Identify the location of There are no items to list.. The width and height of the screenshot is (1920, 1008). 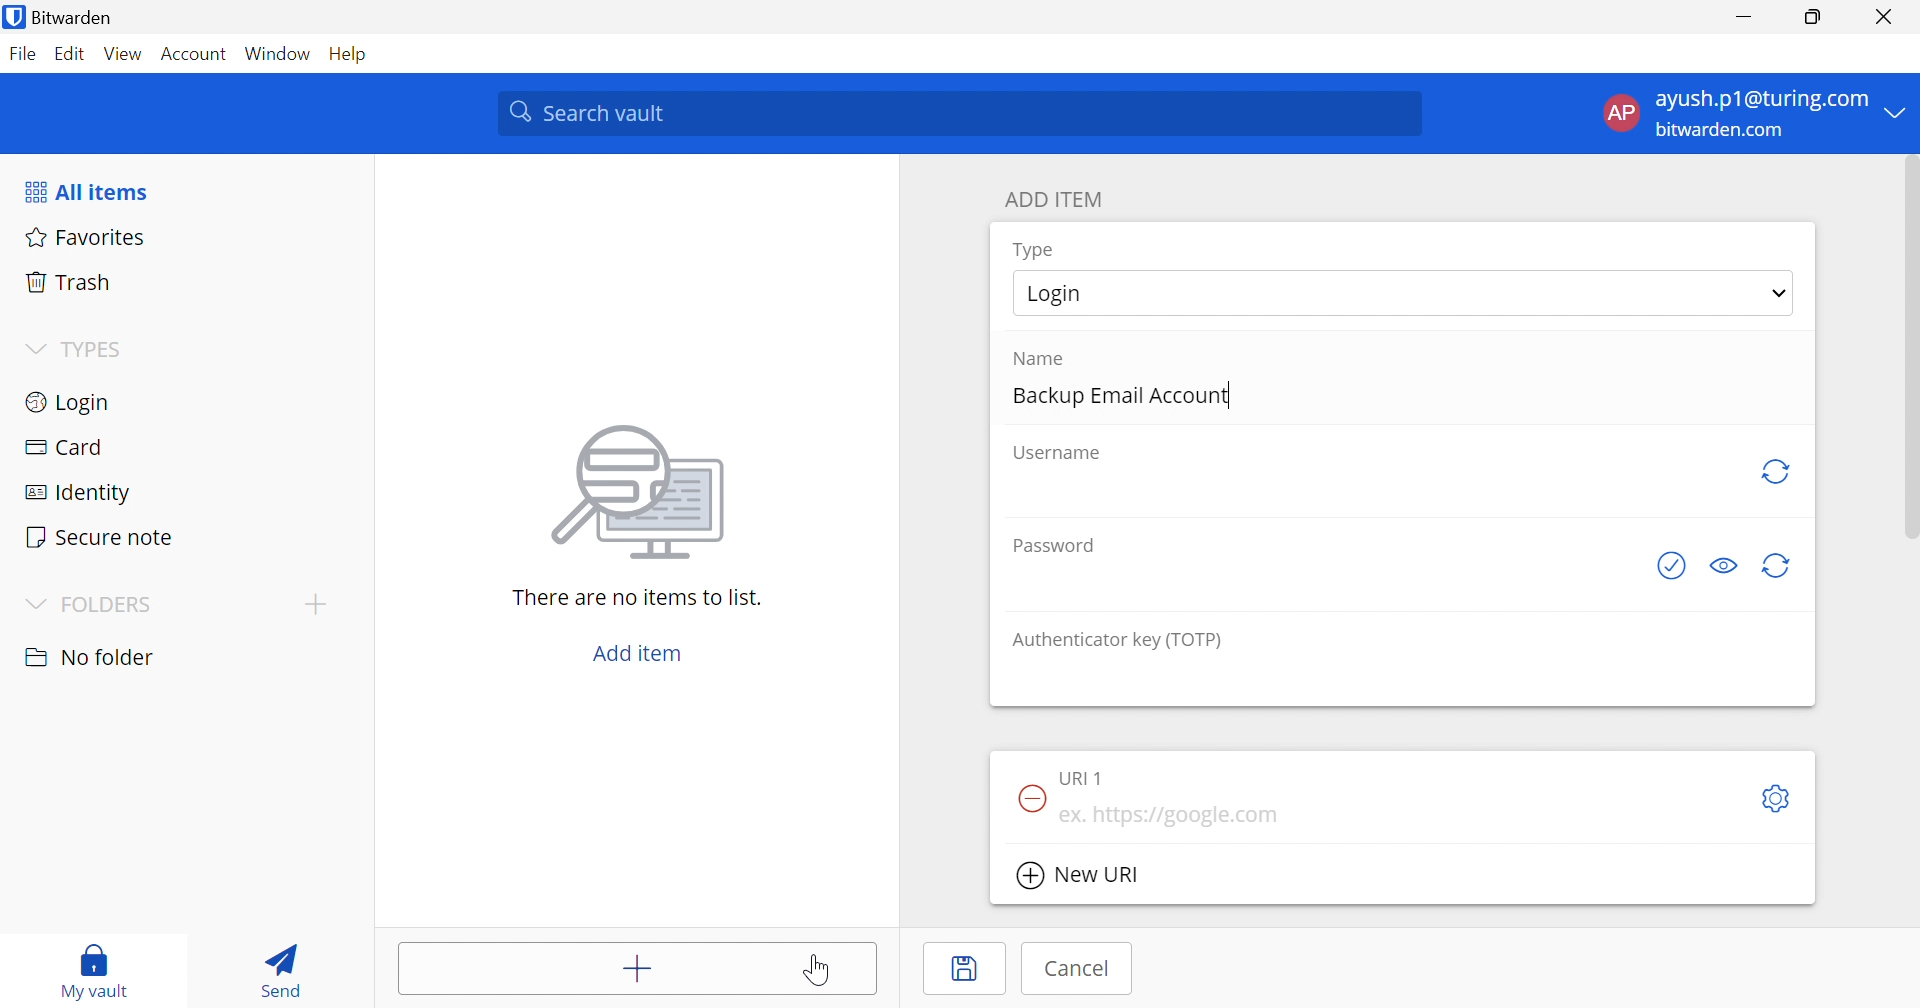
(637, 597).